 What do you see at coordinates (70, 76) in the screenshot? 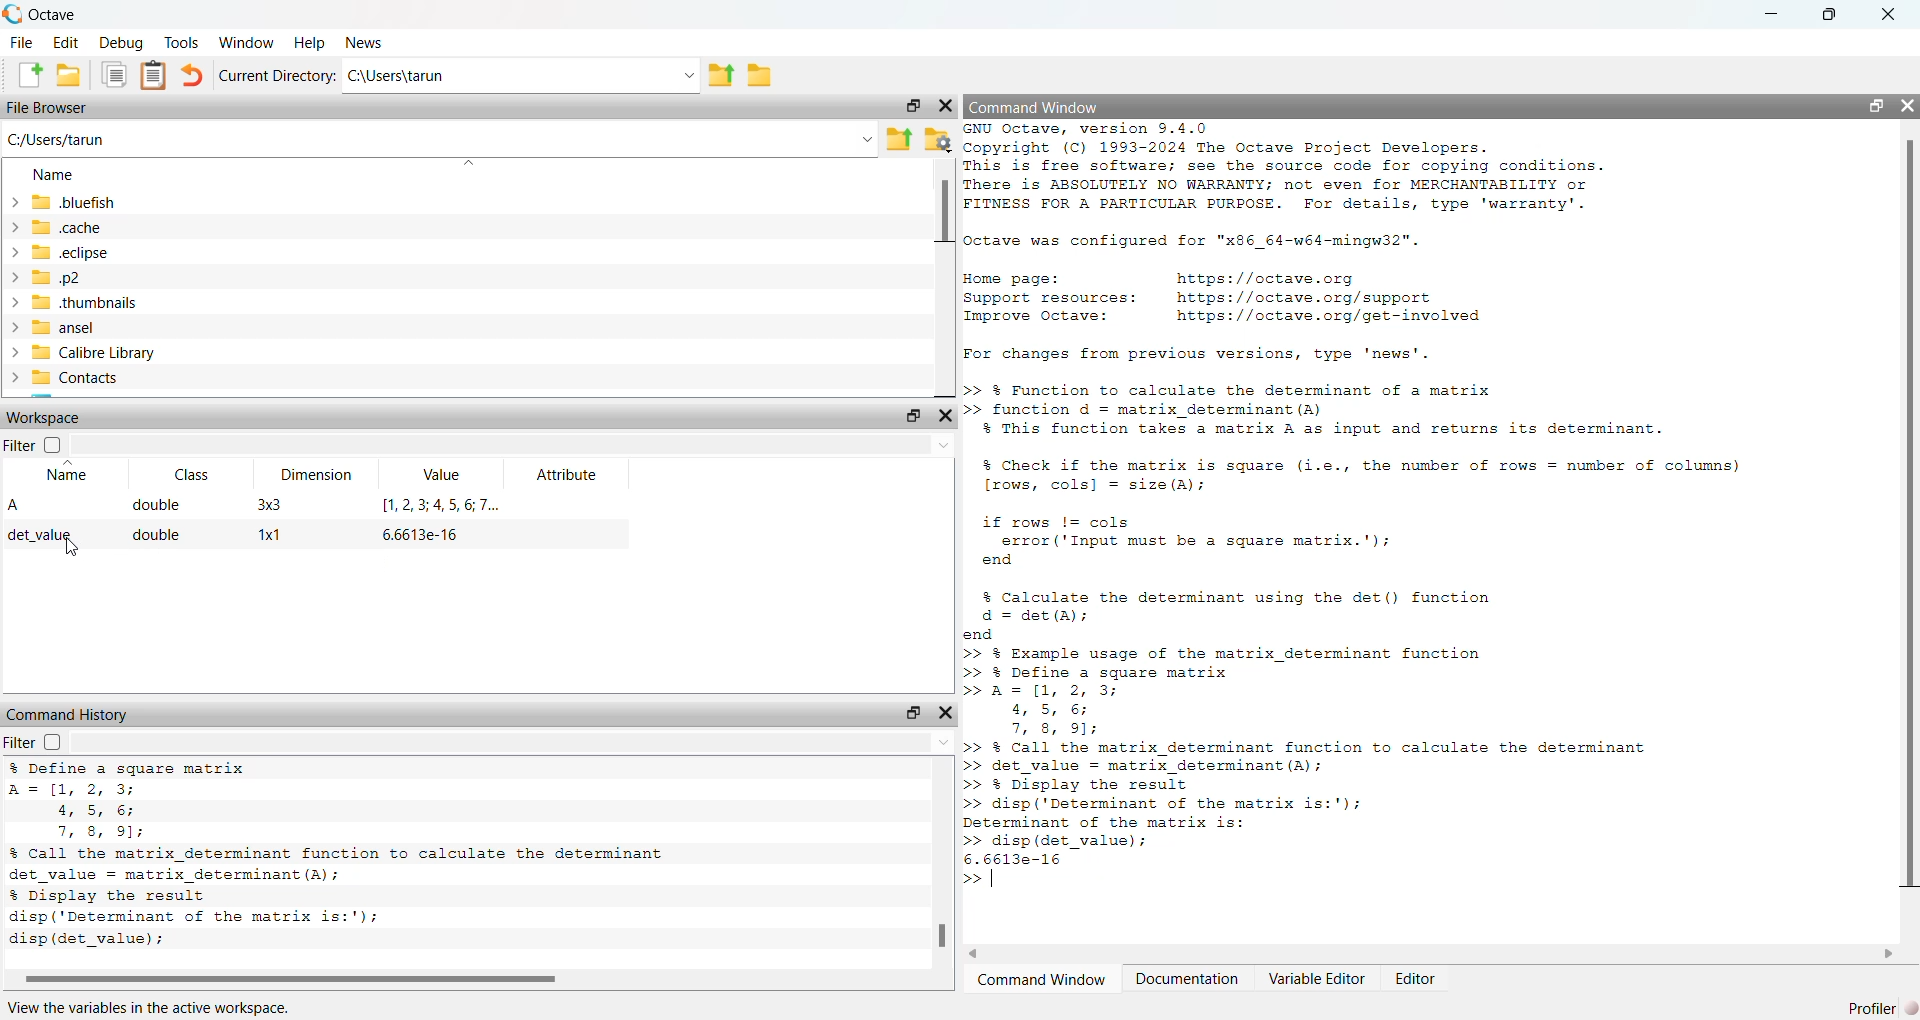
I see `open an existing file in editor` at bounding box center [70, 76].